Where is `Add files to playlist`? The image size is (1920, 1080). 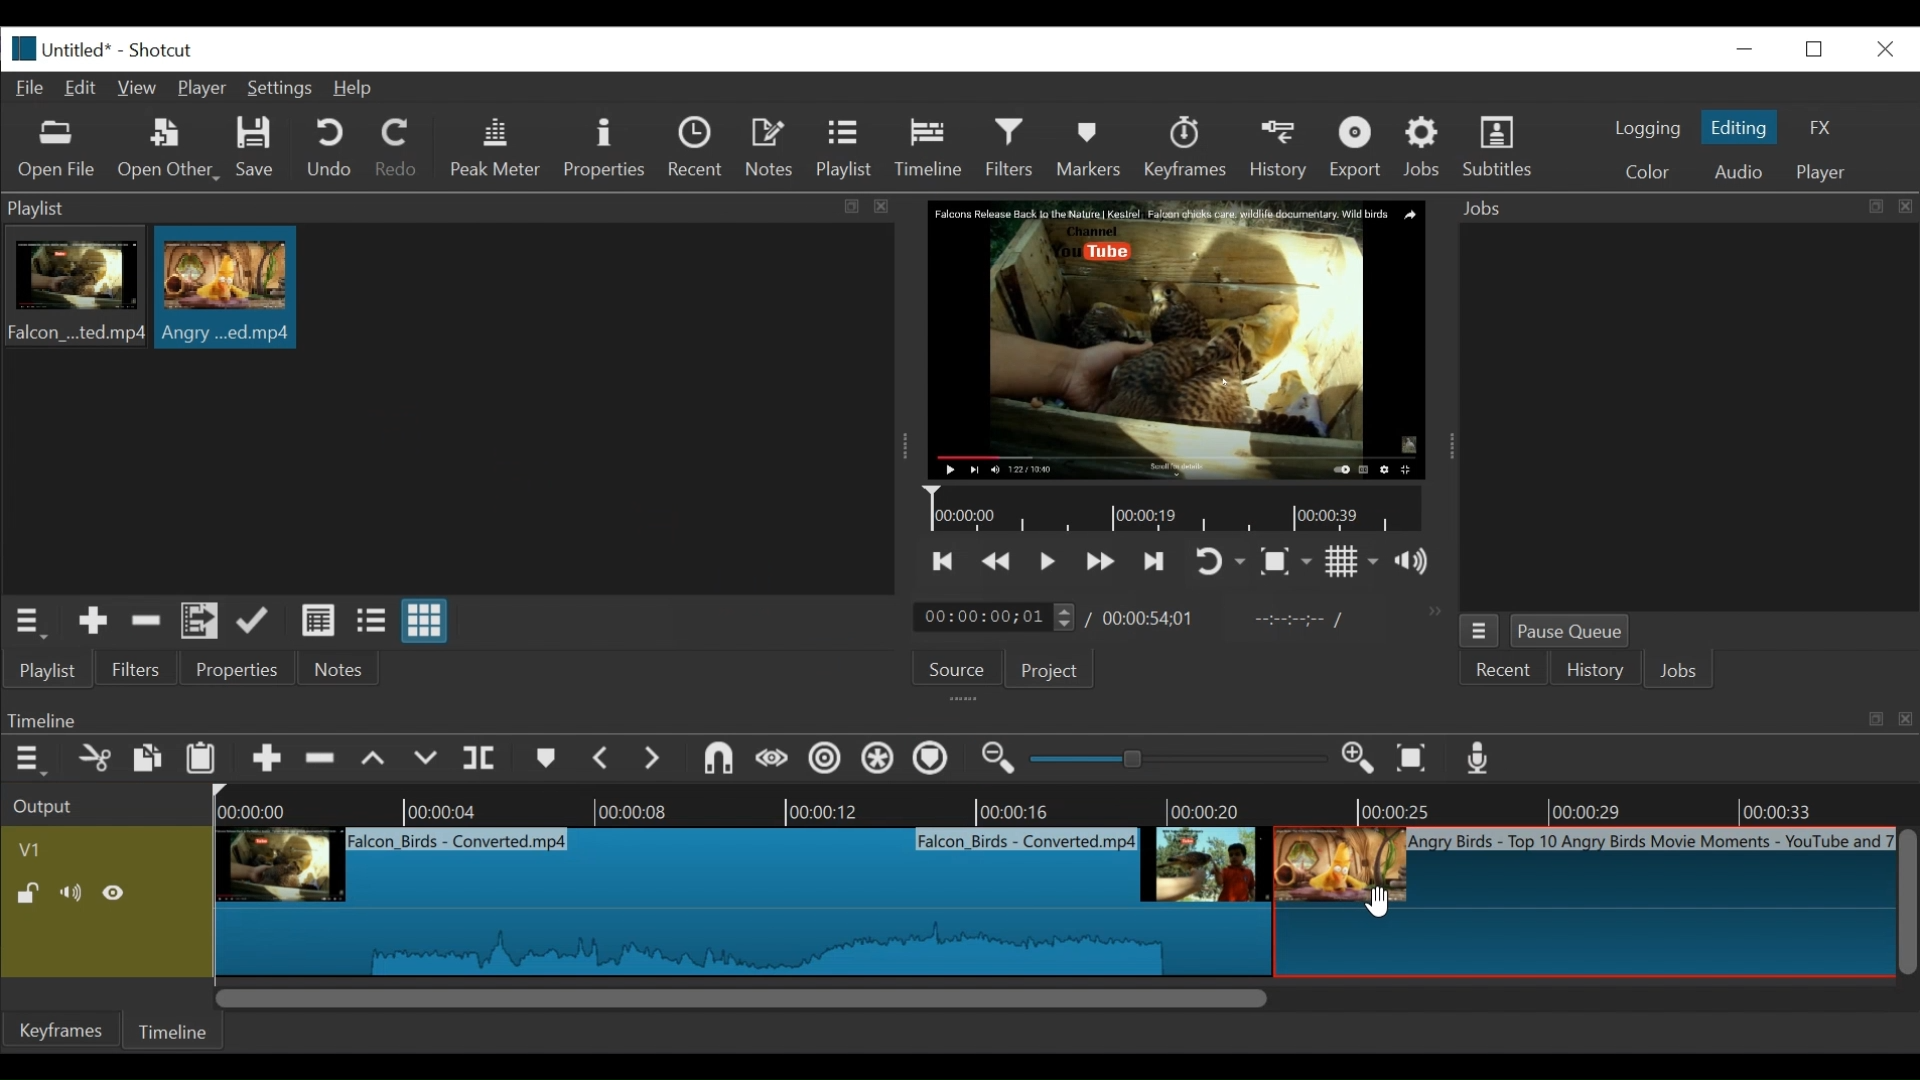 Add files to playlist is located at coordinates (200, 624).